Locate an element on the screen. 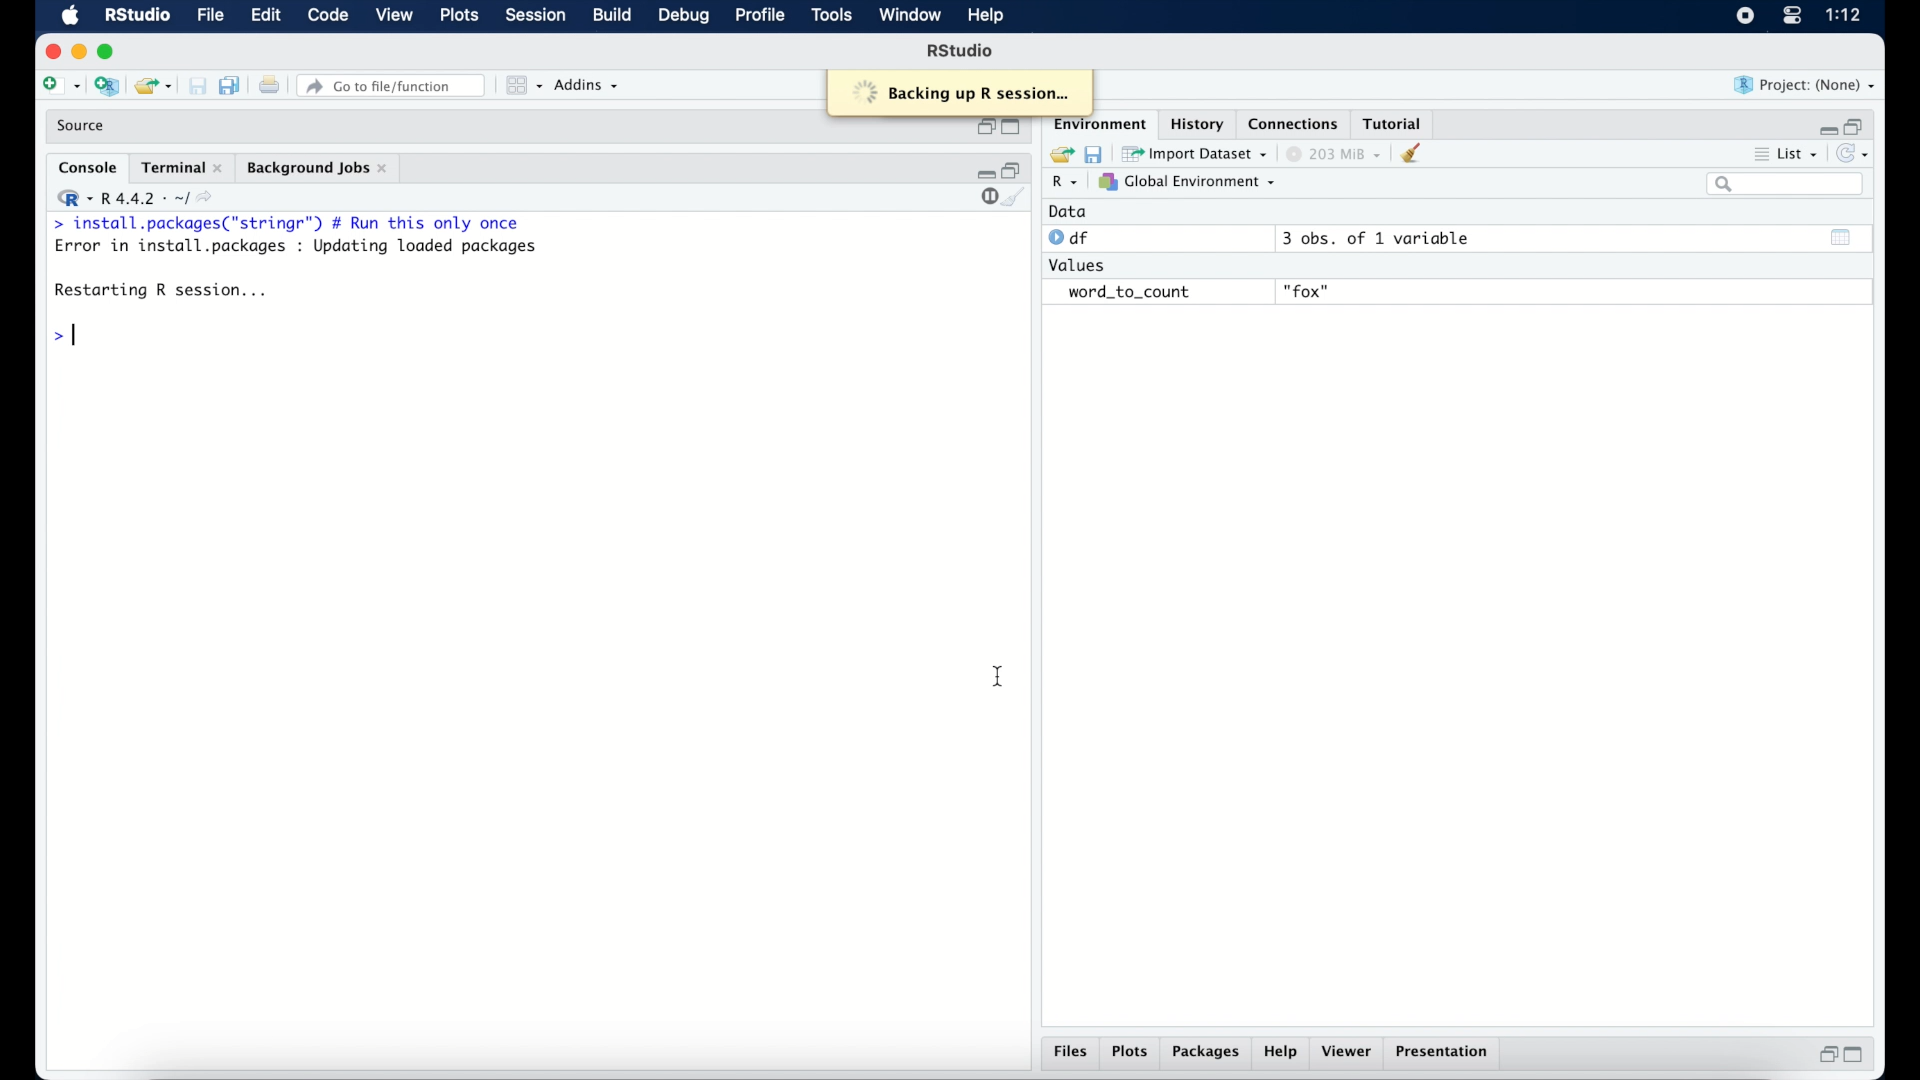 The height and width of the screenshot is (1080, 1920). clear console is located at coordinates (1018, 199).